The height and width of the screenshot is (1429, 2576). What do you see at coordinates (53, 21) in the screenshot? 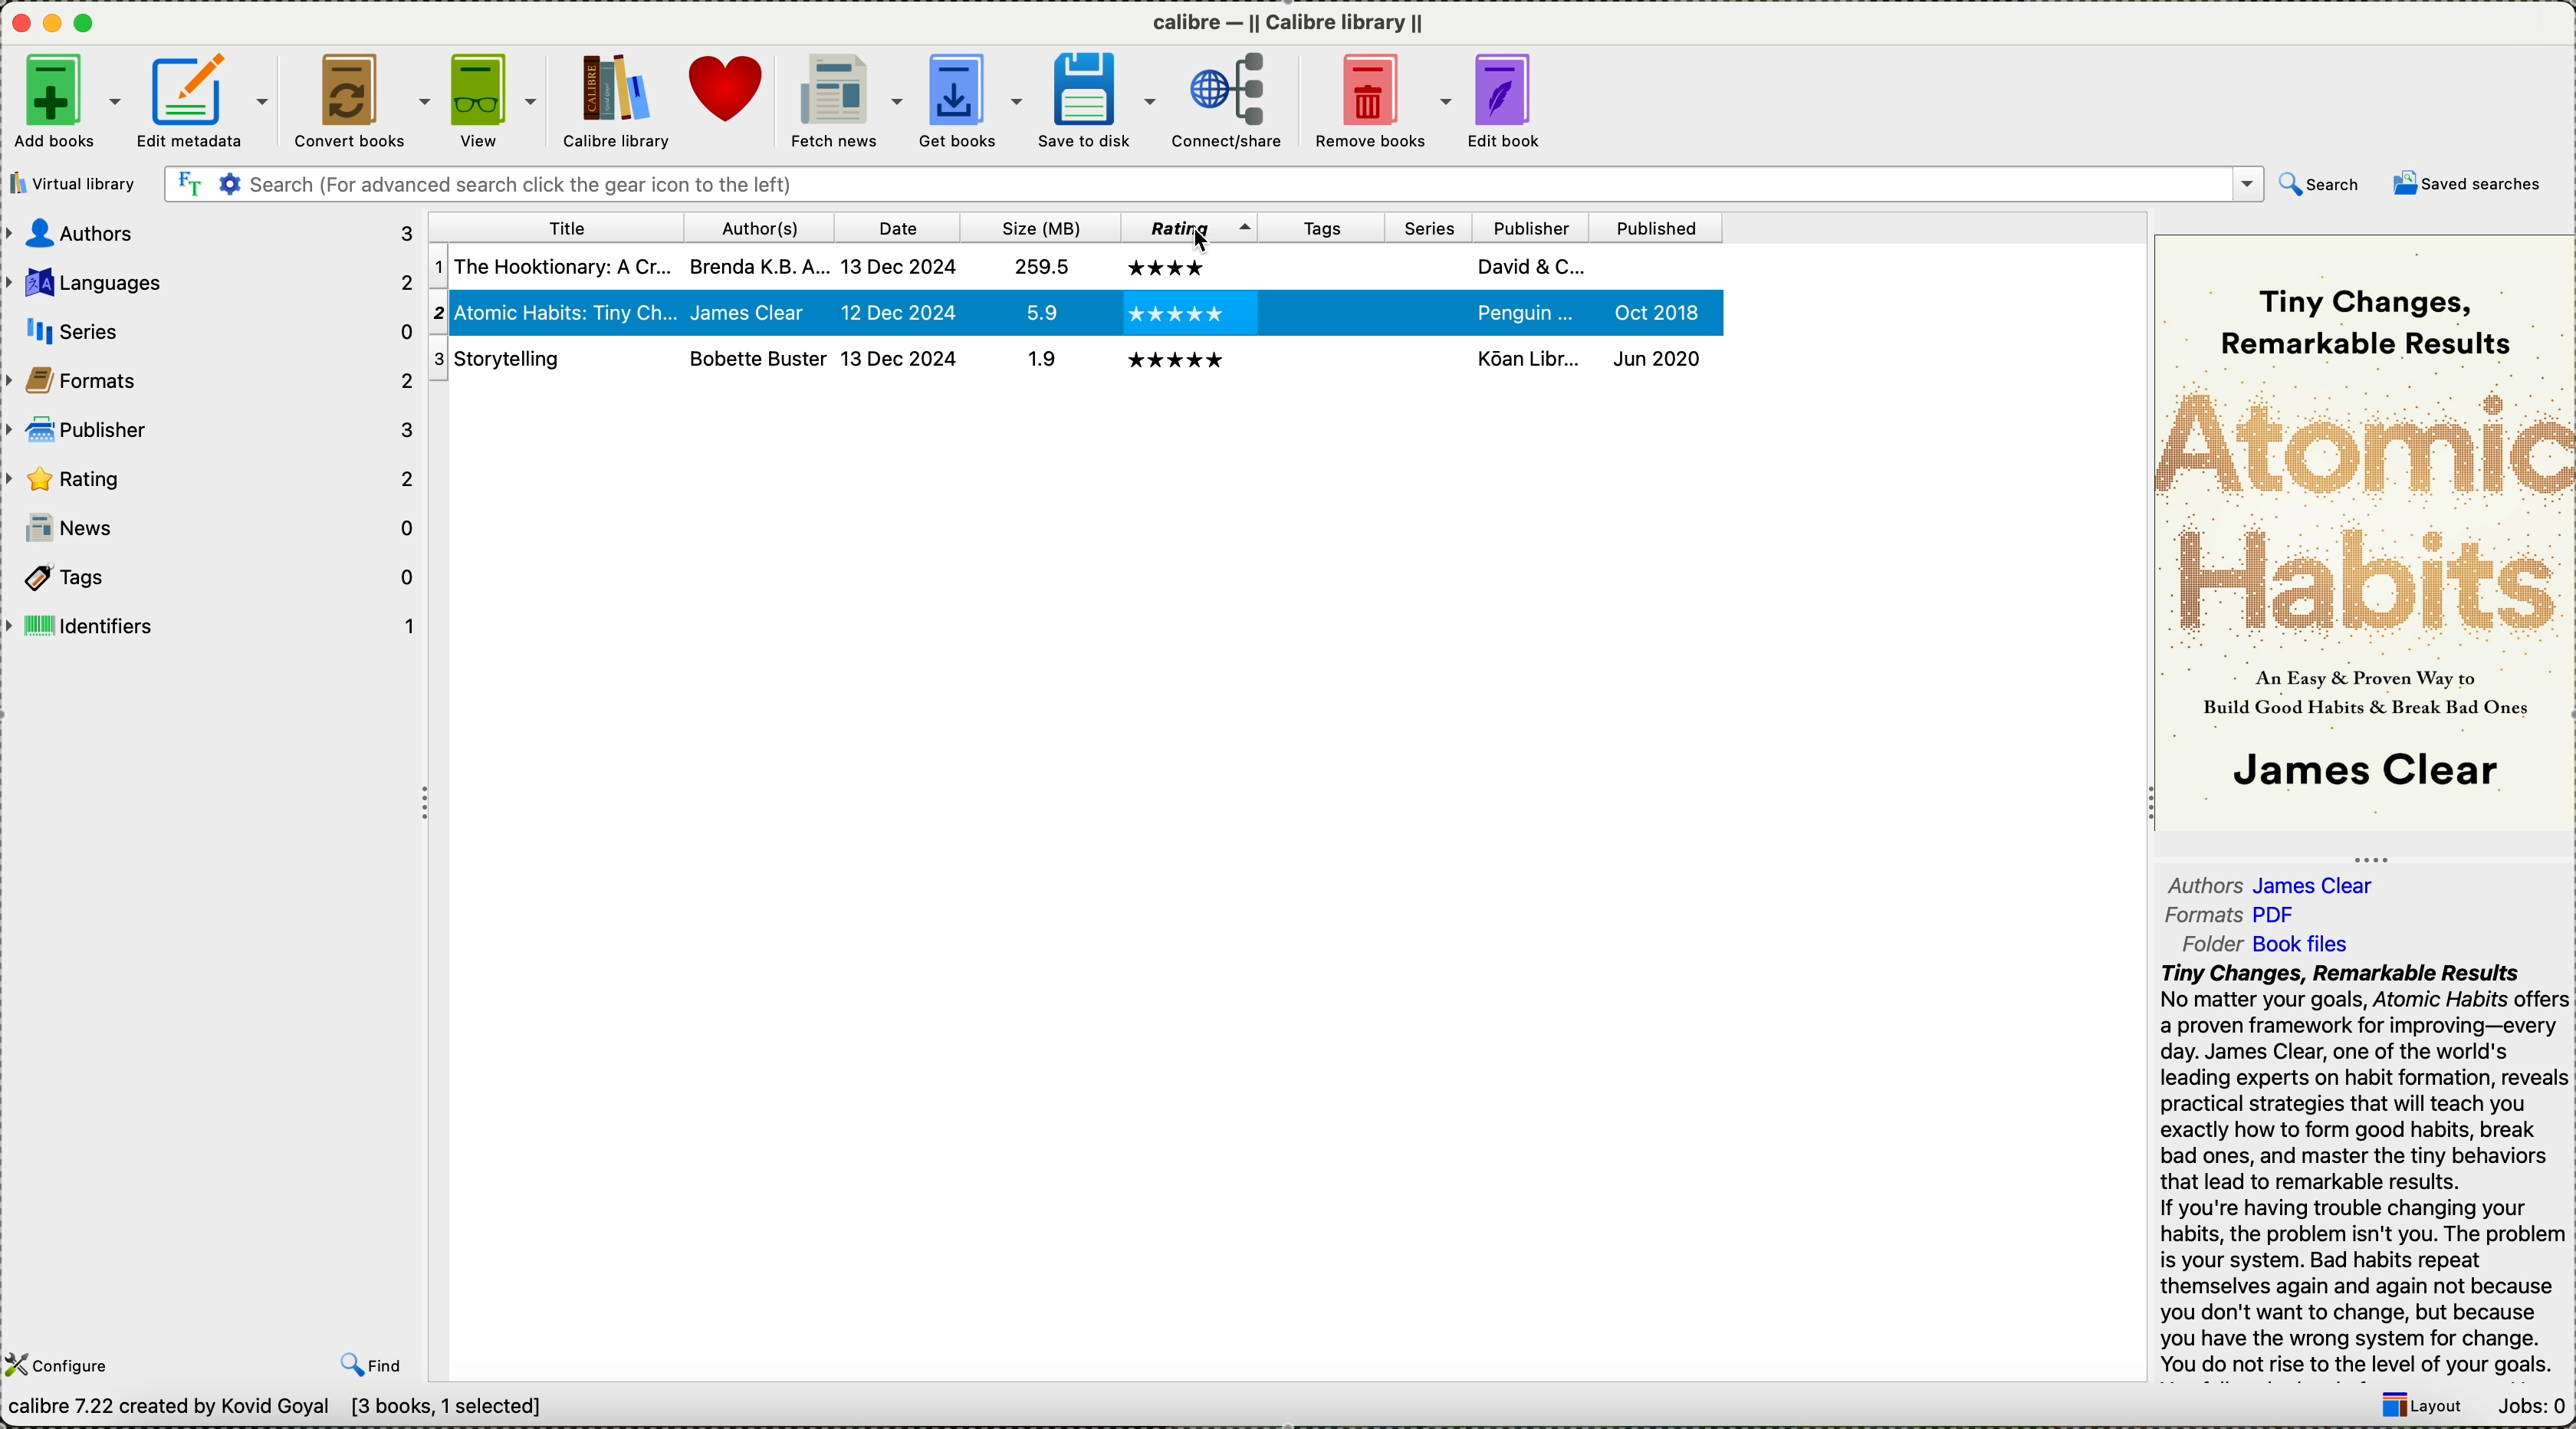
I see `minimize` at bounding box center [53, 21].